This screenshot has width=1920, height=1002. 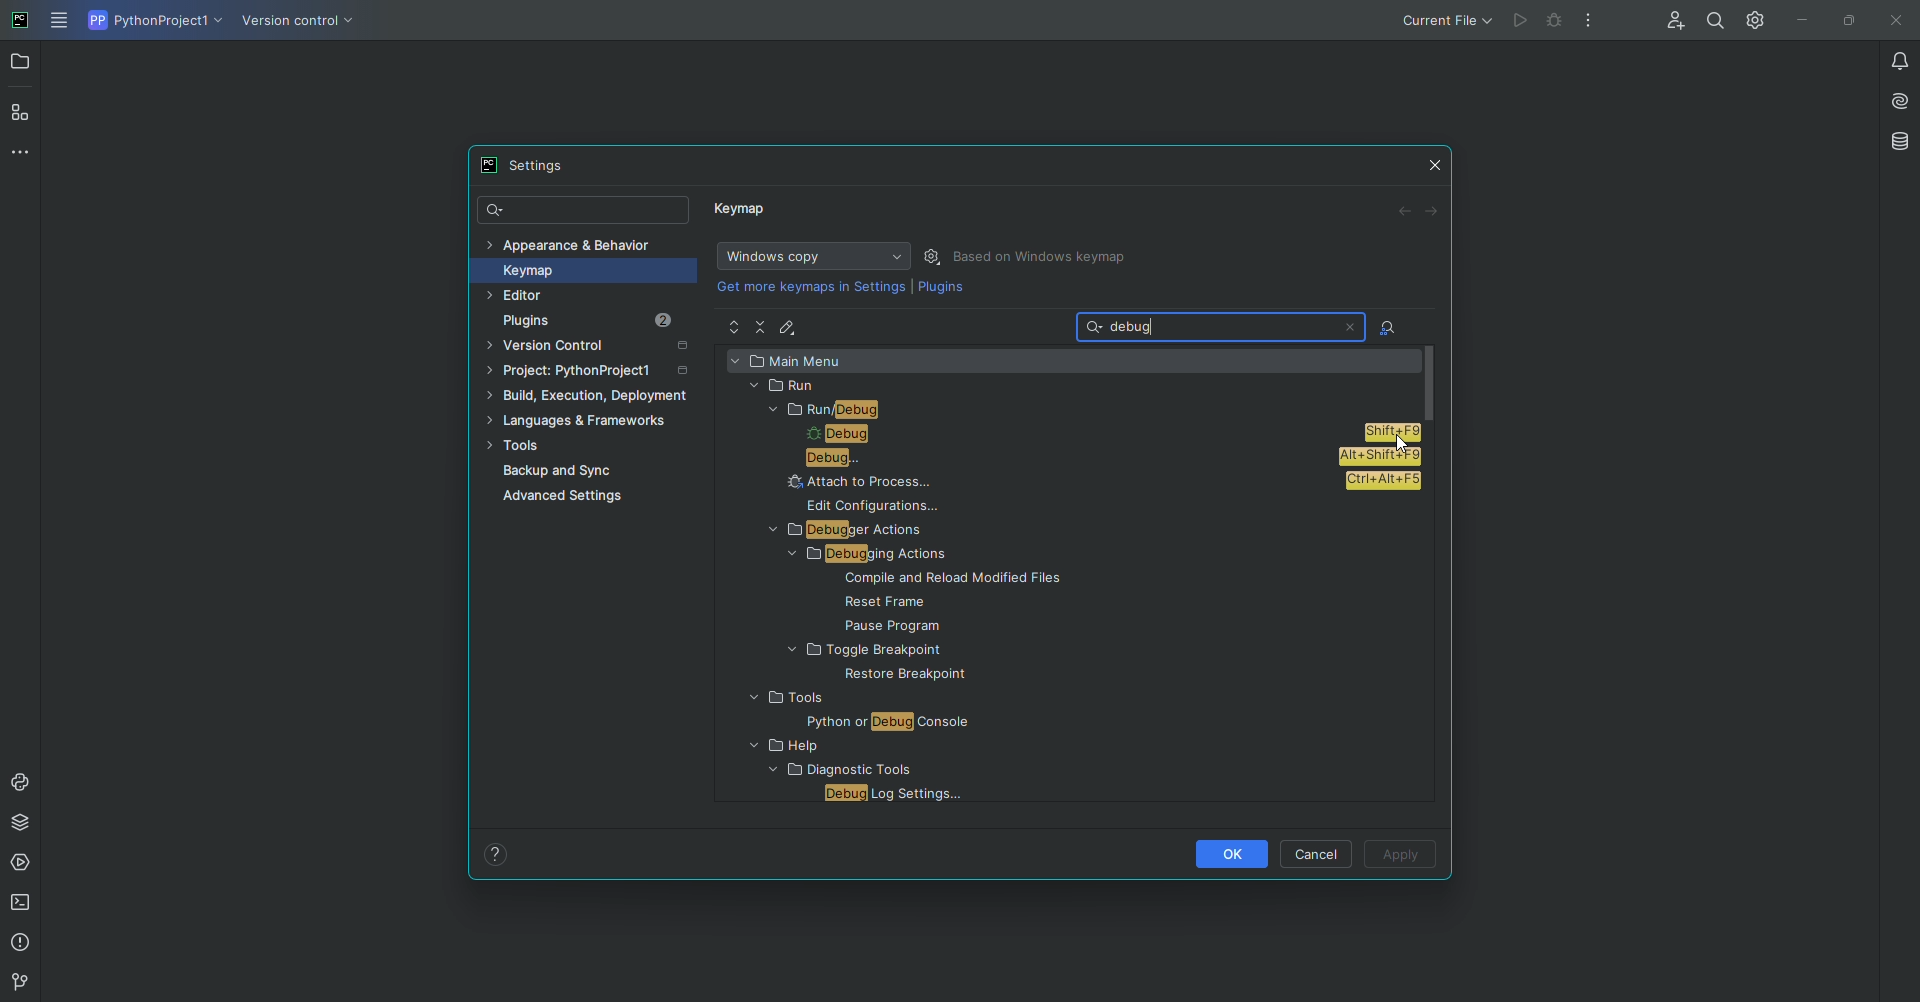 What do you see at coordinates (935, 256) in the screenshot?
I see `Settings` at bounding box center [935, 256].